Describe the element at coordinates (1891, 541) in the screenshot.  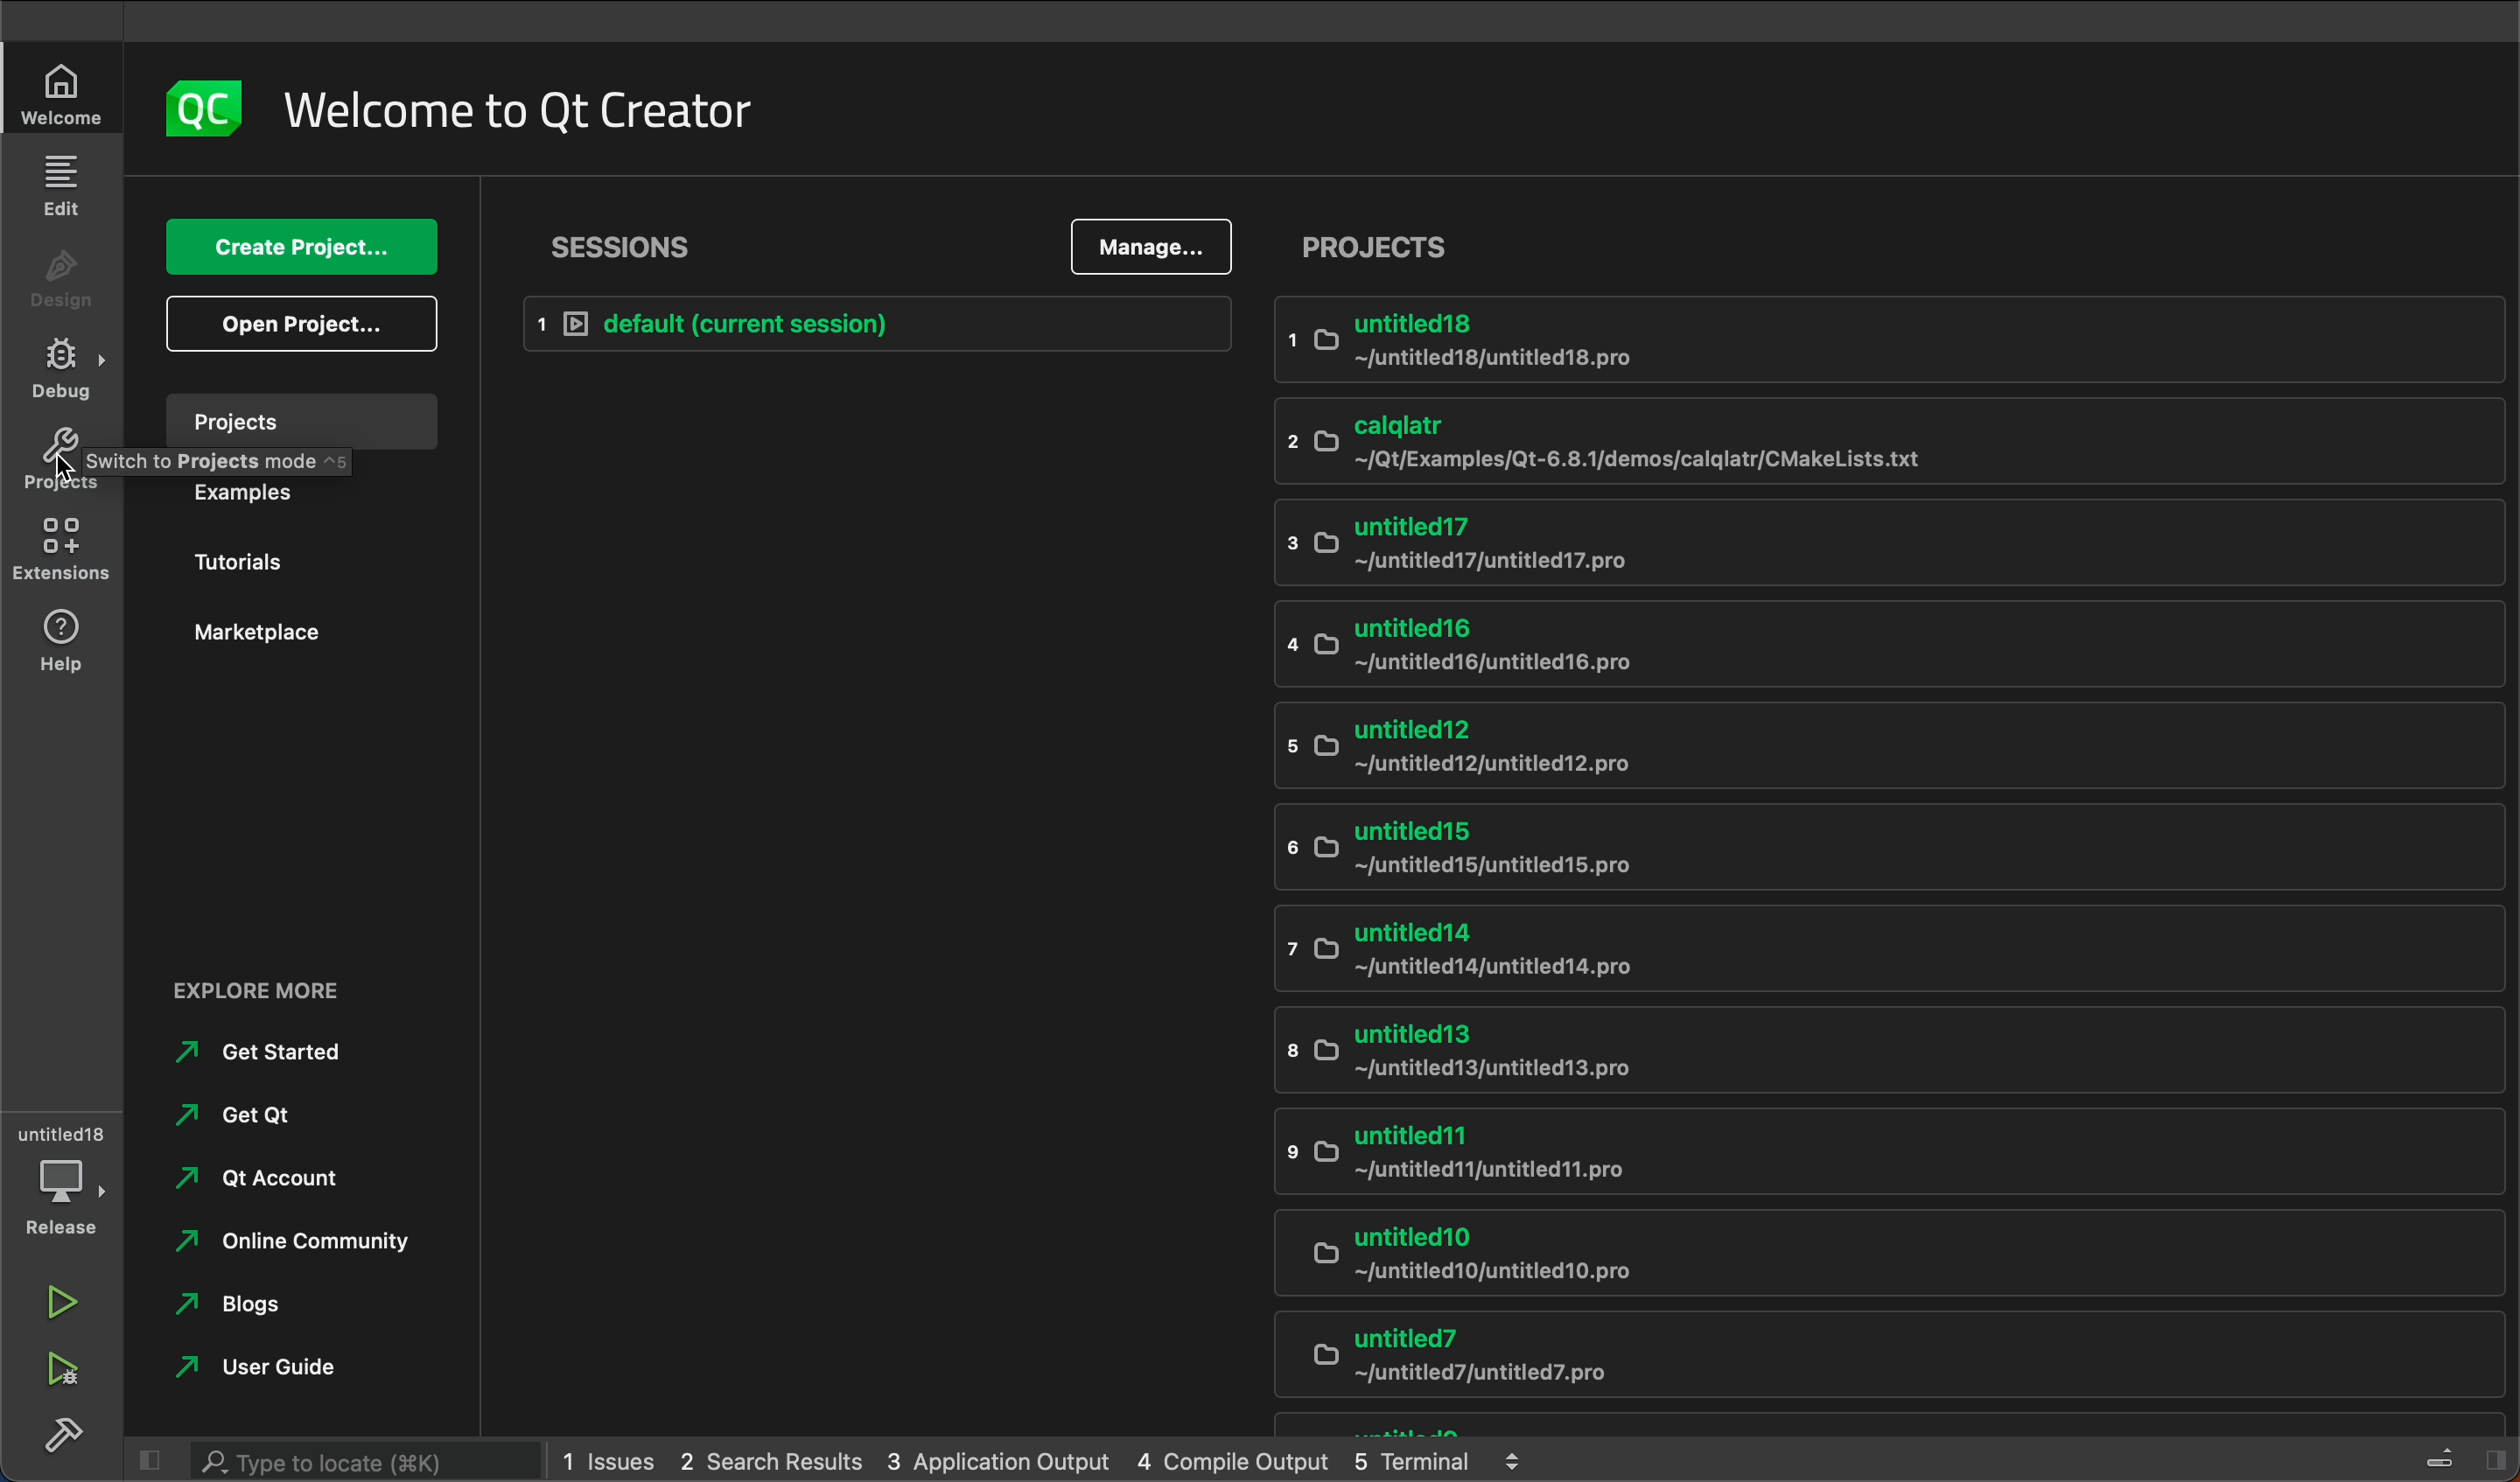
I see `untitled17` at that location.